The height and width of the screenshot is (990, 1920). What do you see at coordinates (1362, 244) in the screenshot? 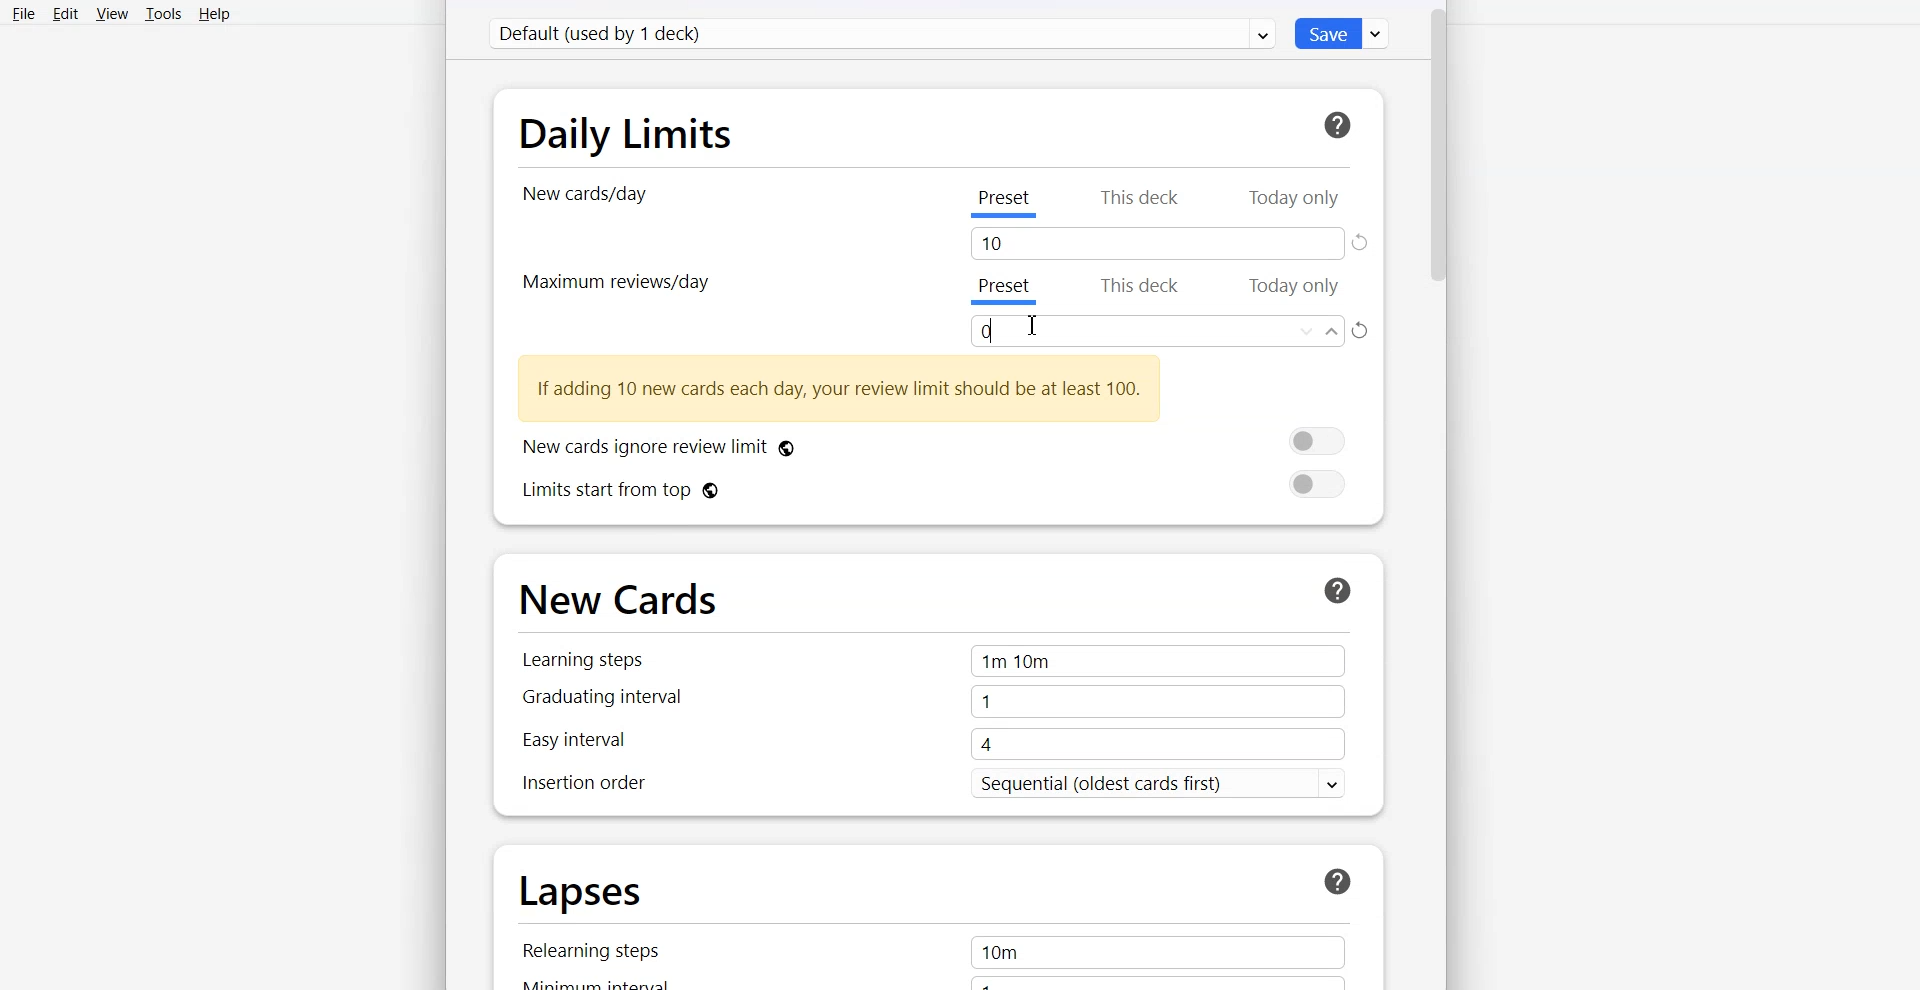
I see `Refresh` at bounding box center [1362, 244].